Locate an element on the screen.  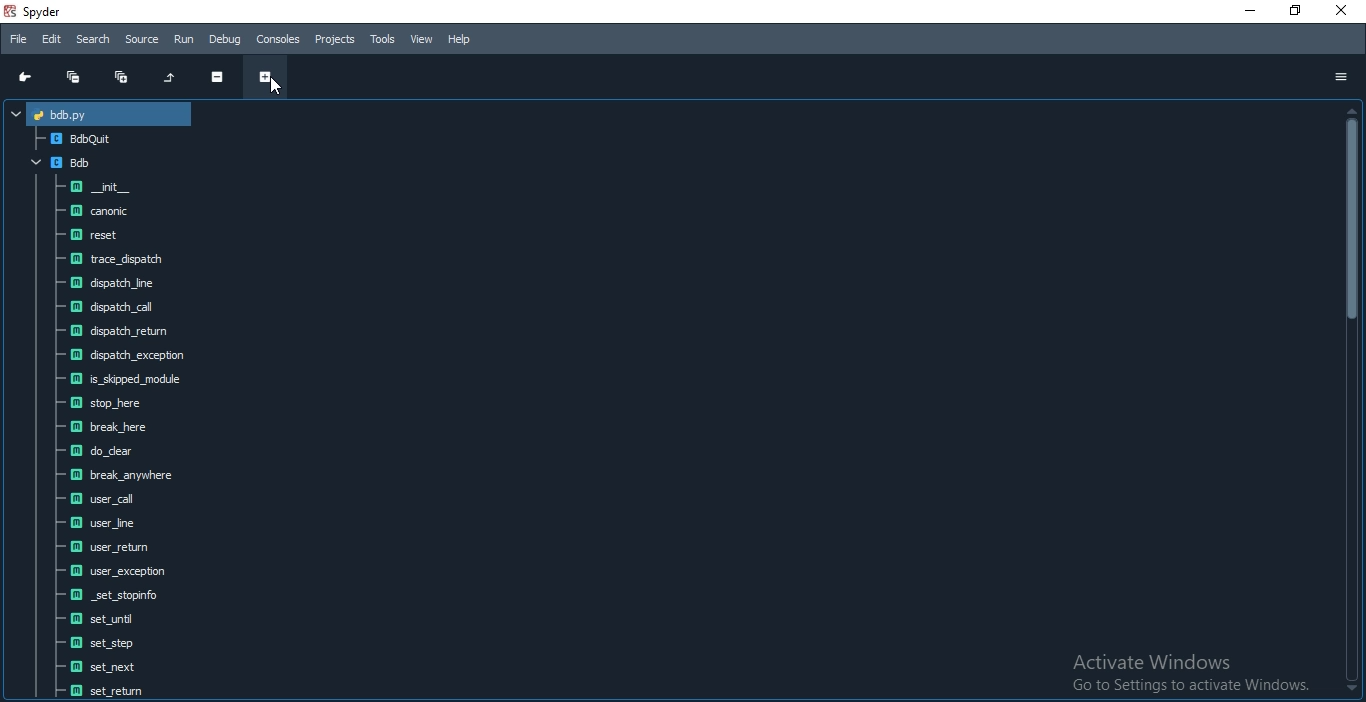
Restore original tree layout is located at coordinates (169, 77).